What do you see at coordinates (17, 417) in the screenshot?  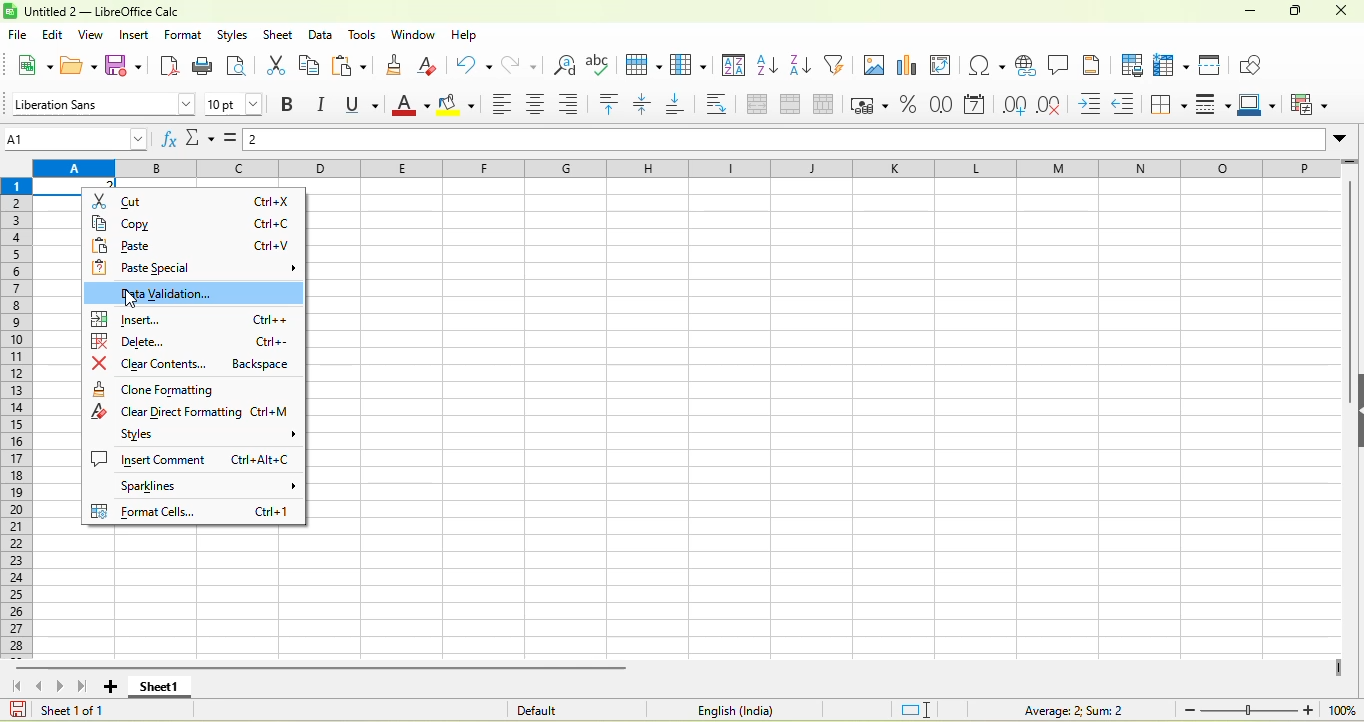 I see `rows` at bounding box center [17, 417].